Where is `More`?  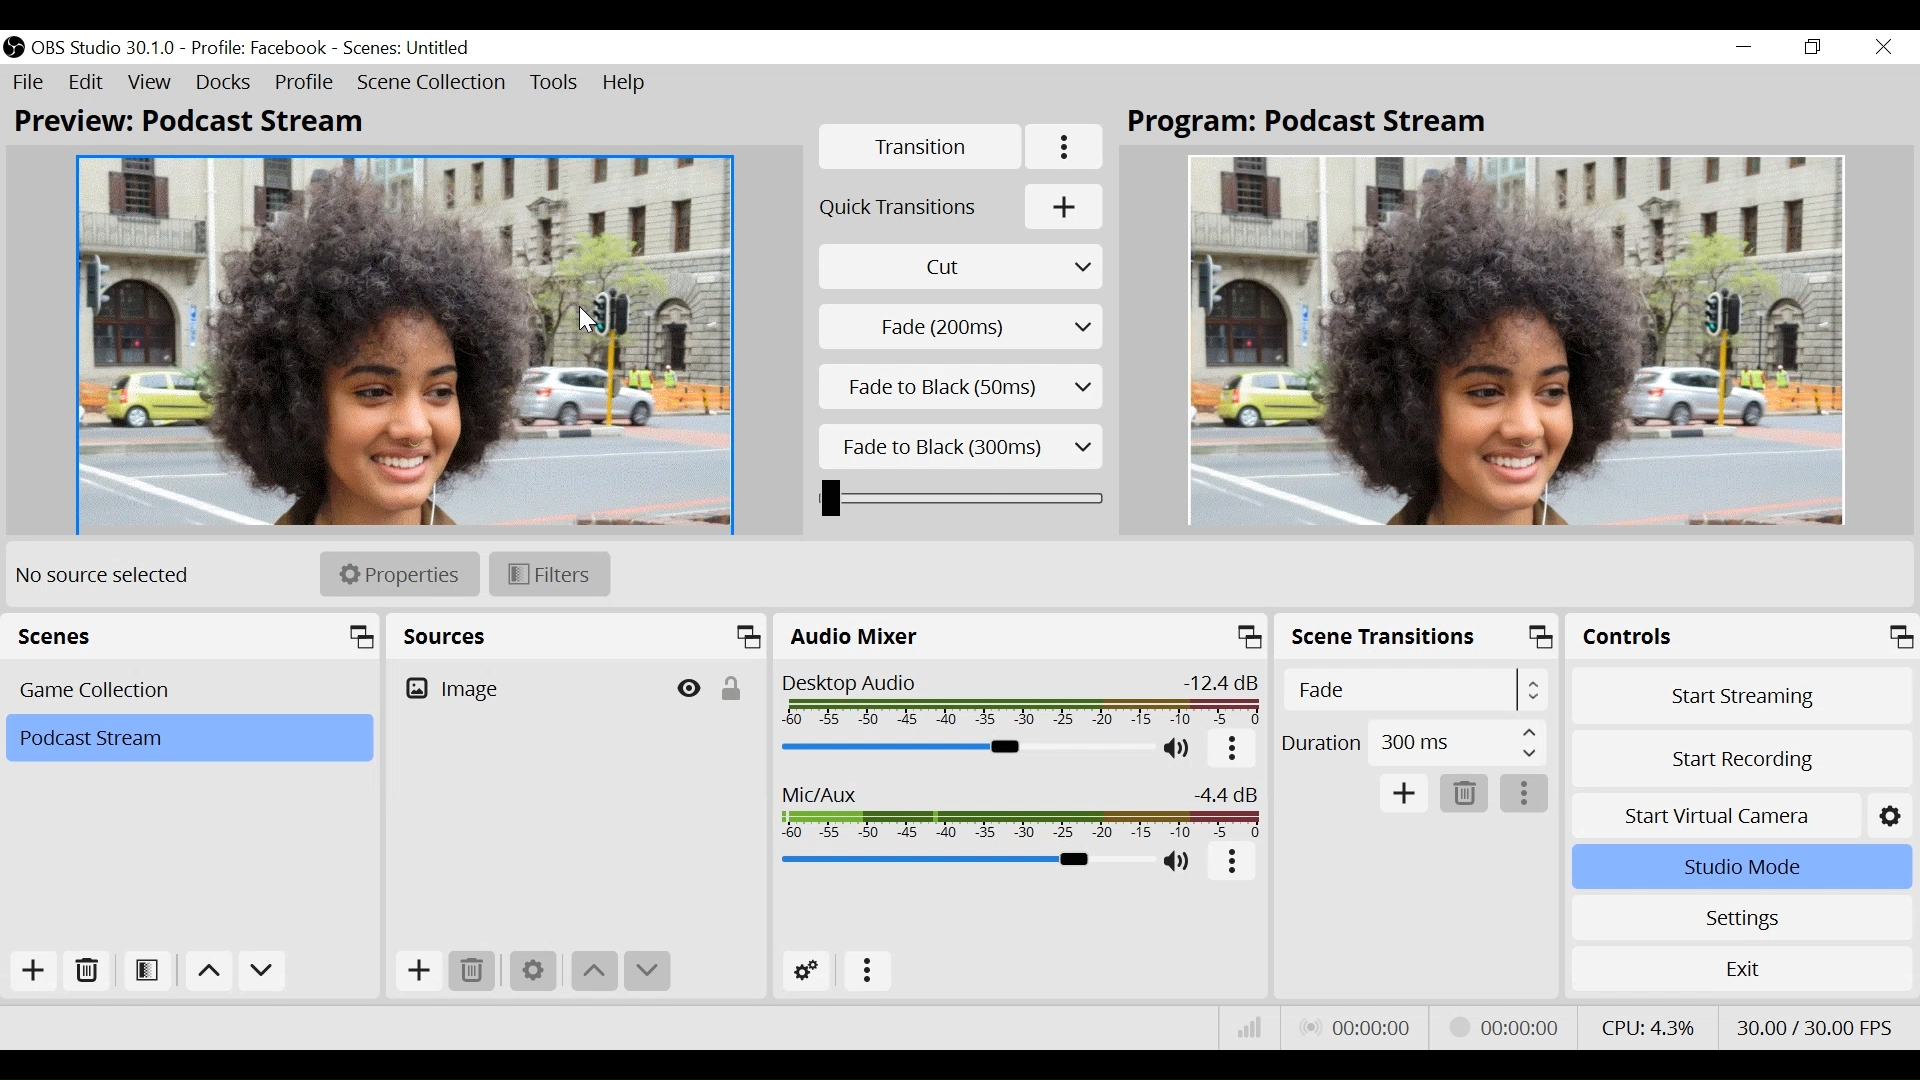
More is located at coordinates (1067, 146).